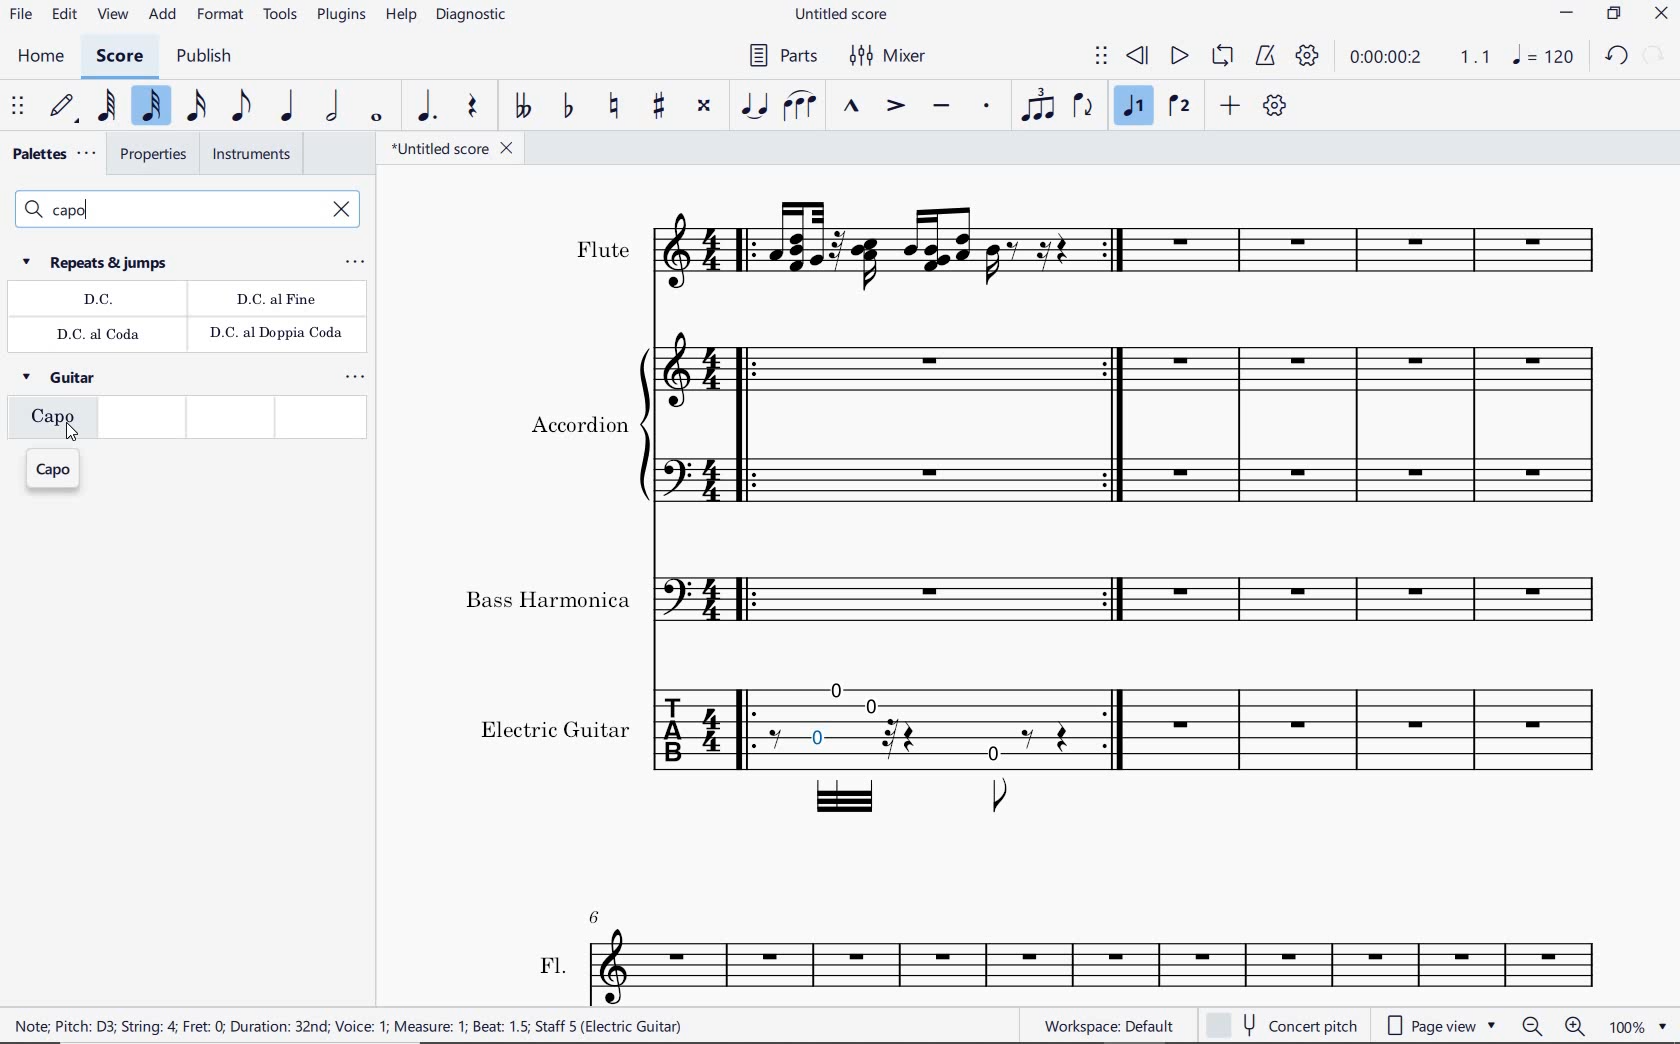 The height and width of the screenshot is (1044, 1680). What do you see at coordinates (470, 18) in the screenshot?
I see `diagnostic` at bounding box center [470, 18].